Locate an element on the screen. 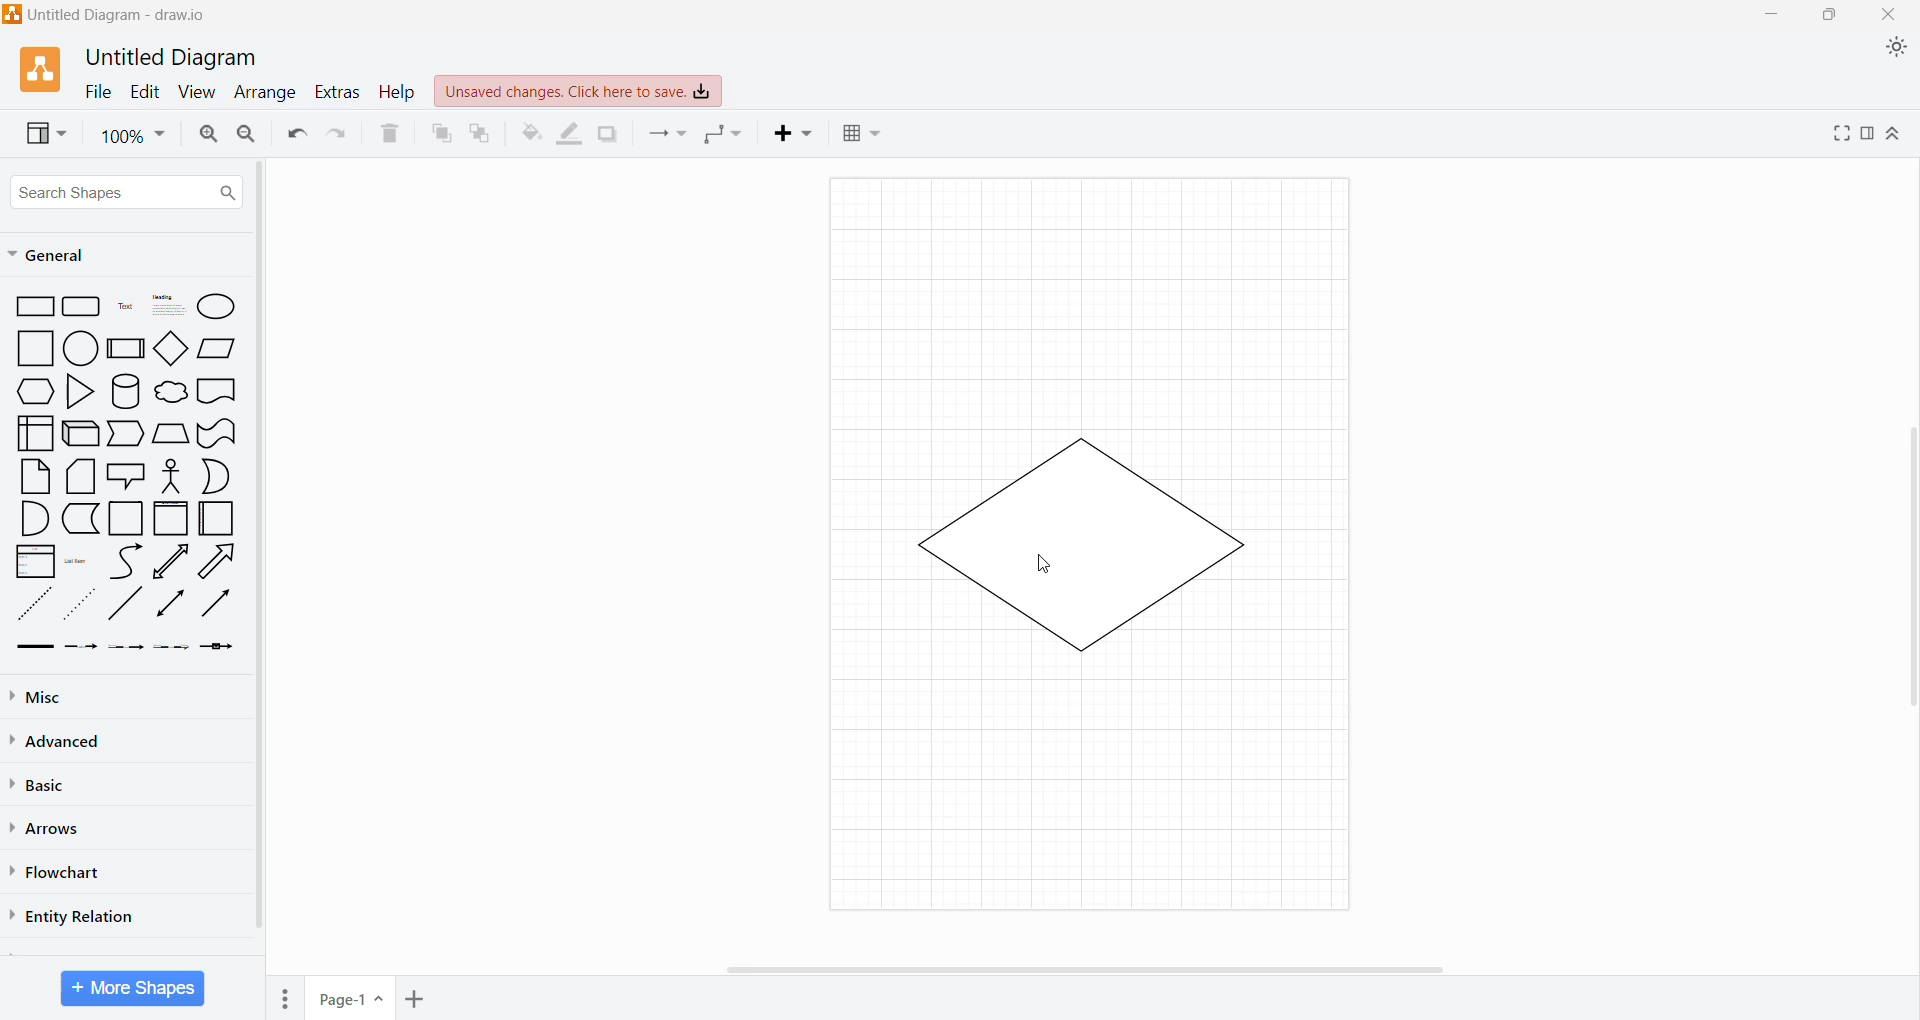 This screenshot has width=1920, height=1020. Untitled Diagram is located at coordinates (176, 56).